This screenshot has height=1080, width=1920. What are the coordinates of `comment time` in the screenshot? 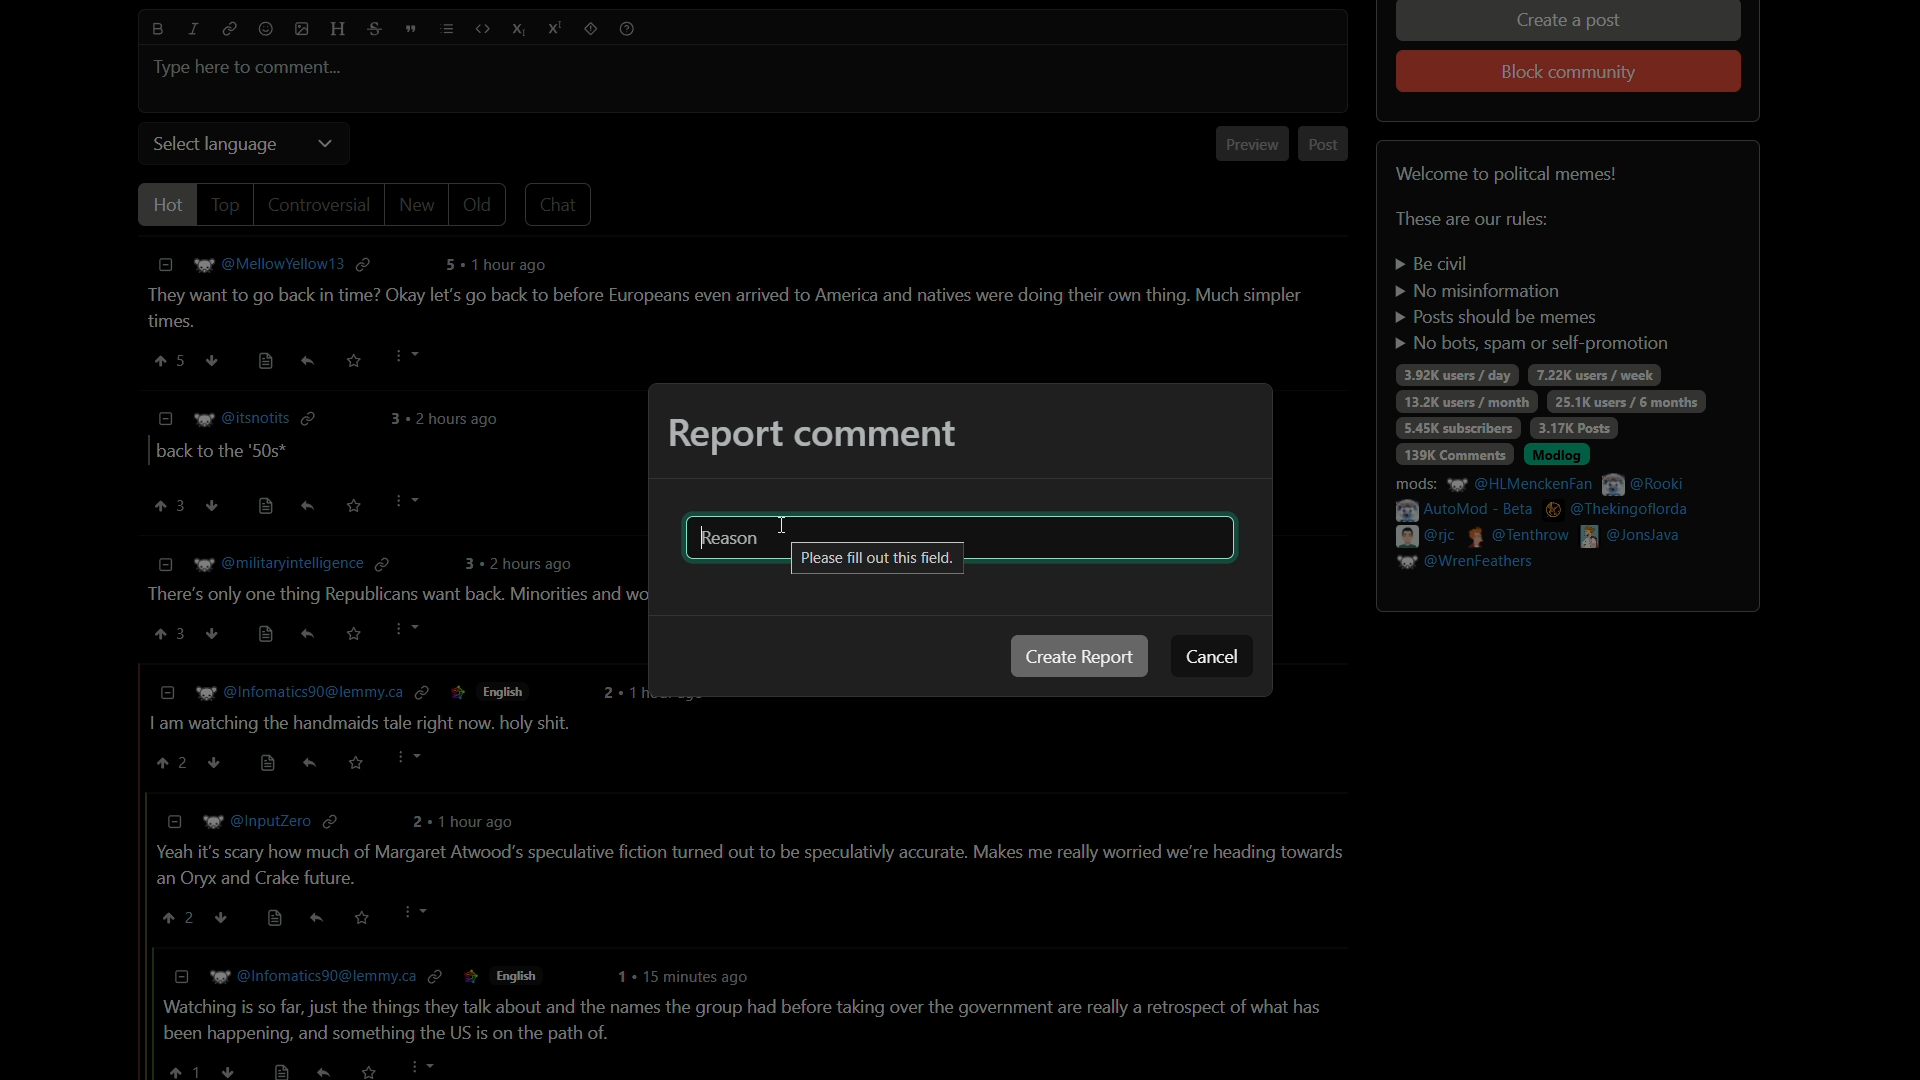 It's located at (448, 419).